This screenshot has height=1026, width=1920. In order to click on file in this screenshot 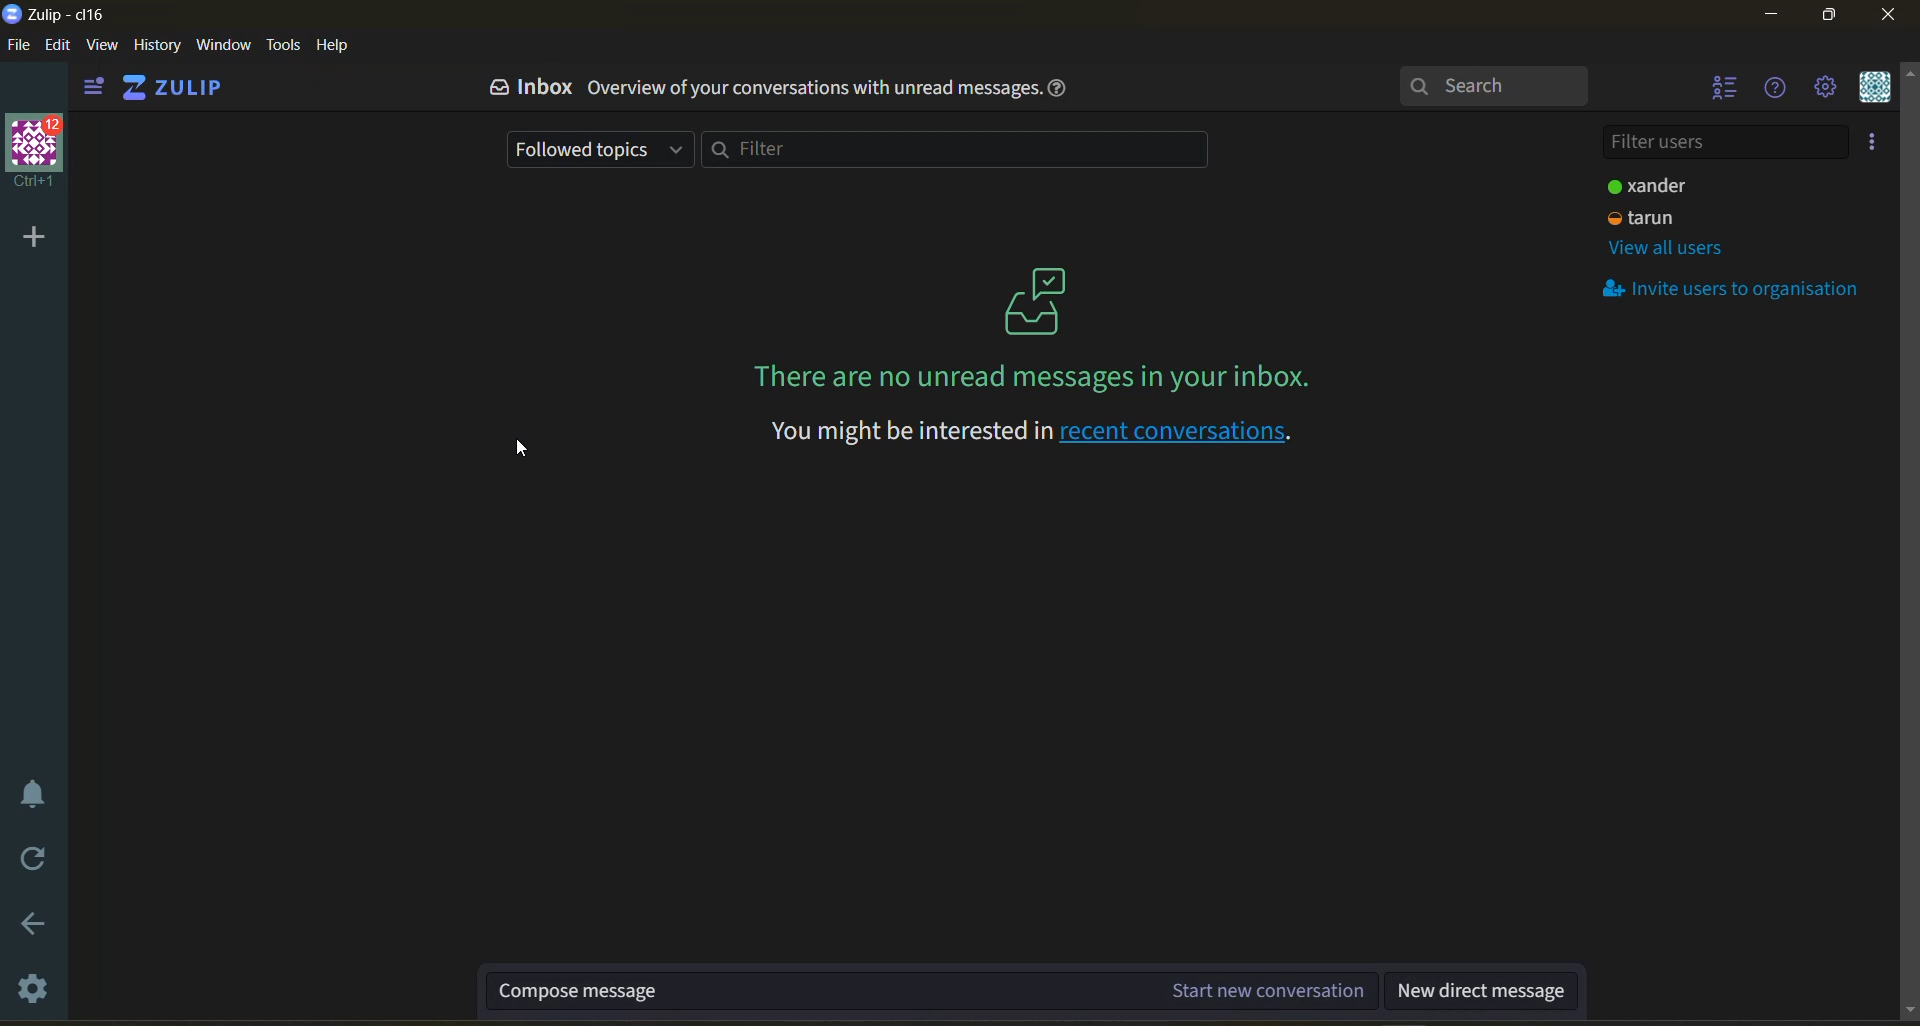, I will do `click(22, 45)`.